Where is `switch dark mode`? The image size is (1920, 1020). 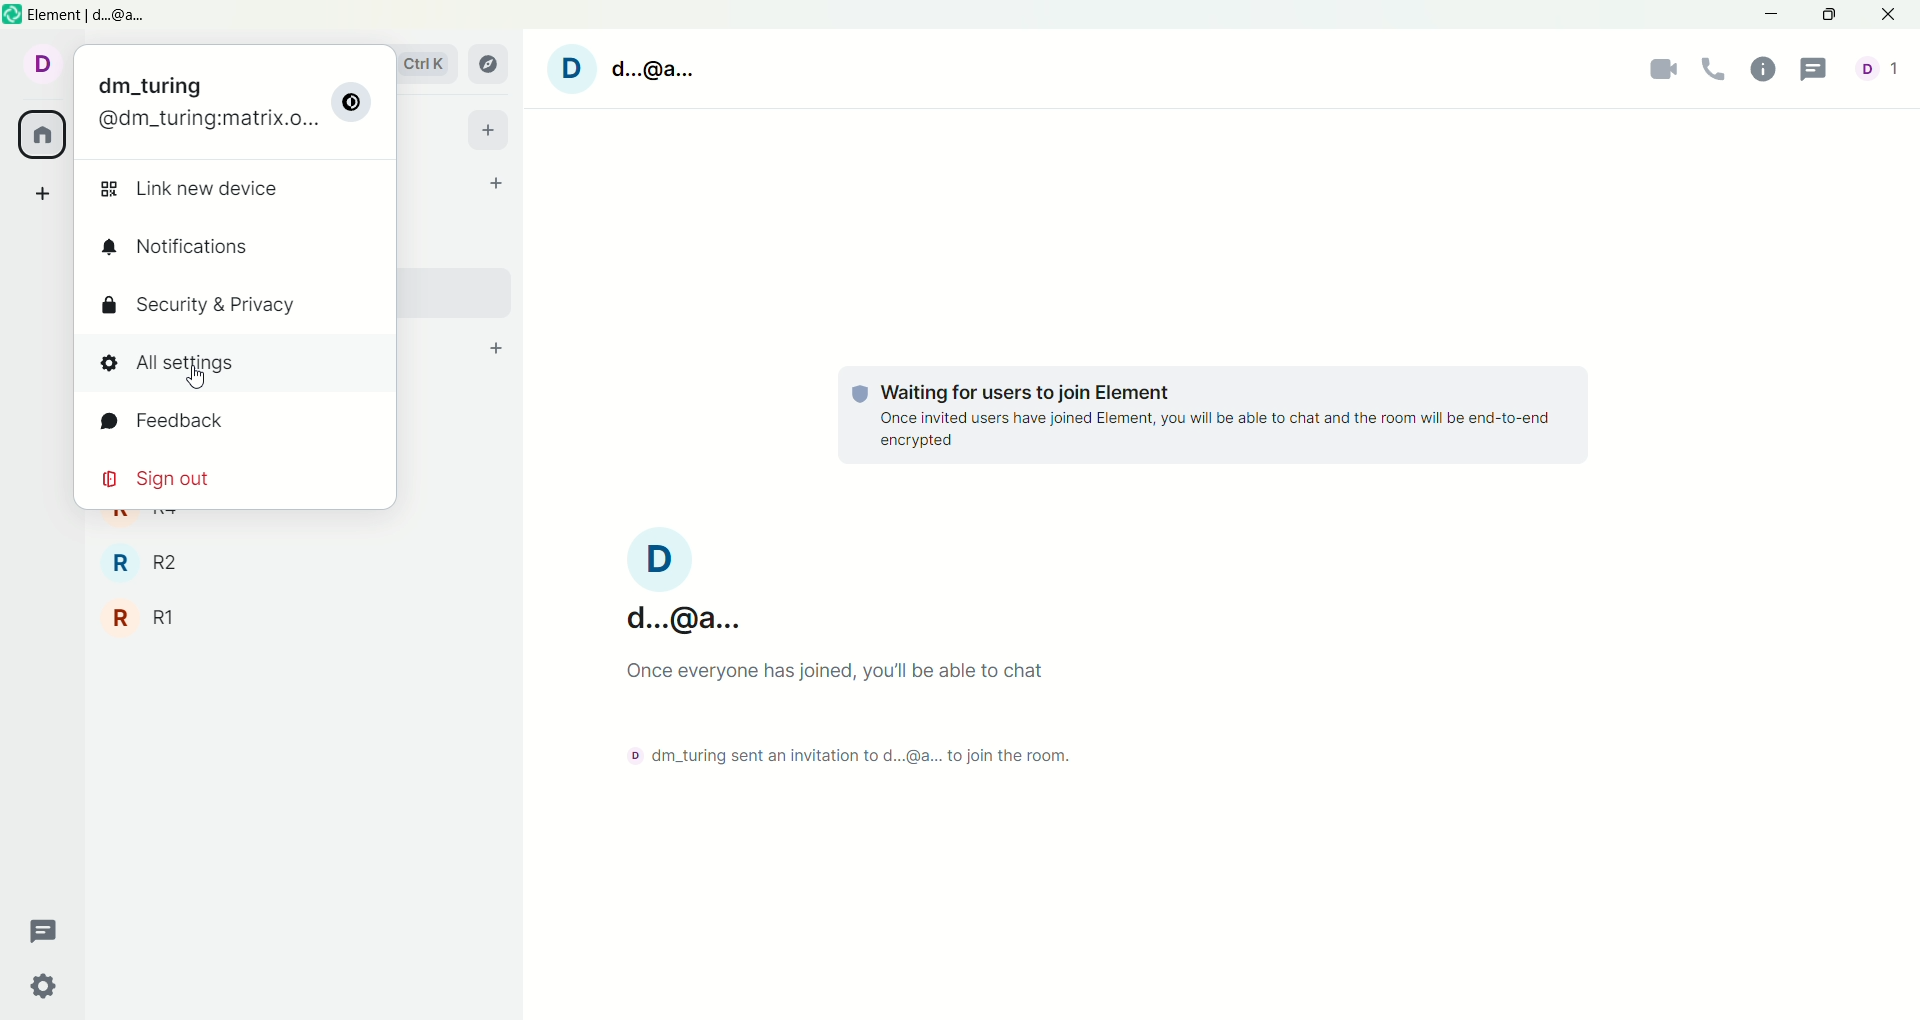 switch dark mode is located at coordinates (357, 105).